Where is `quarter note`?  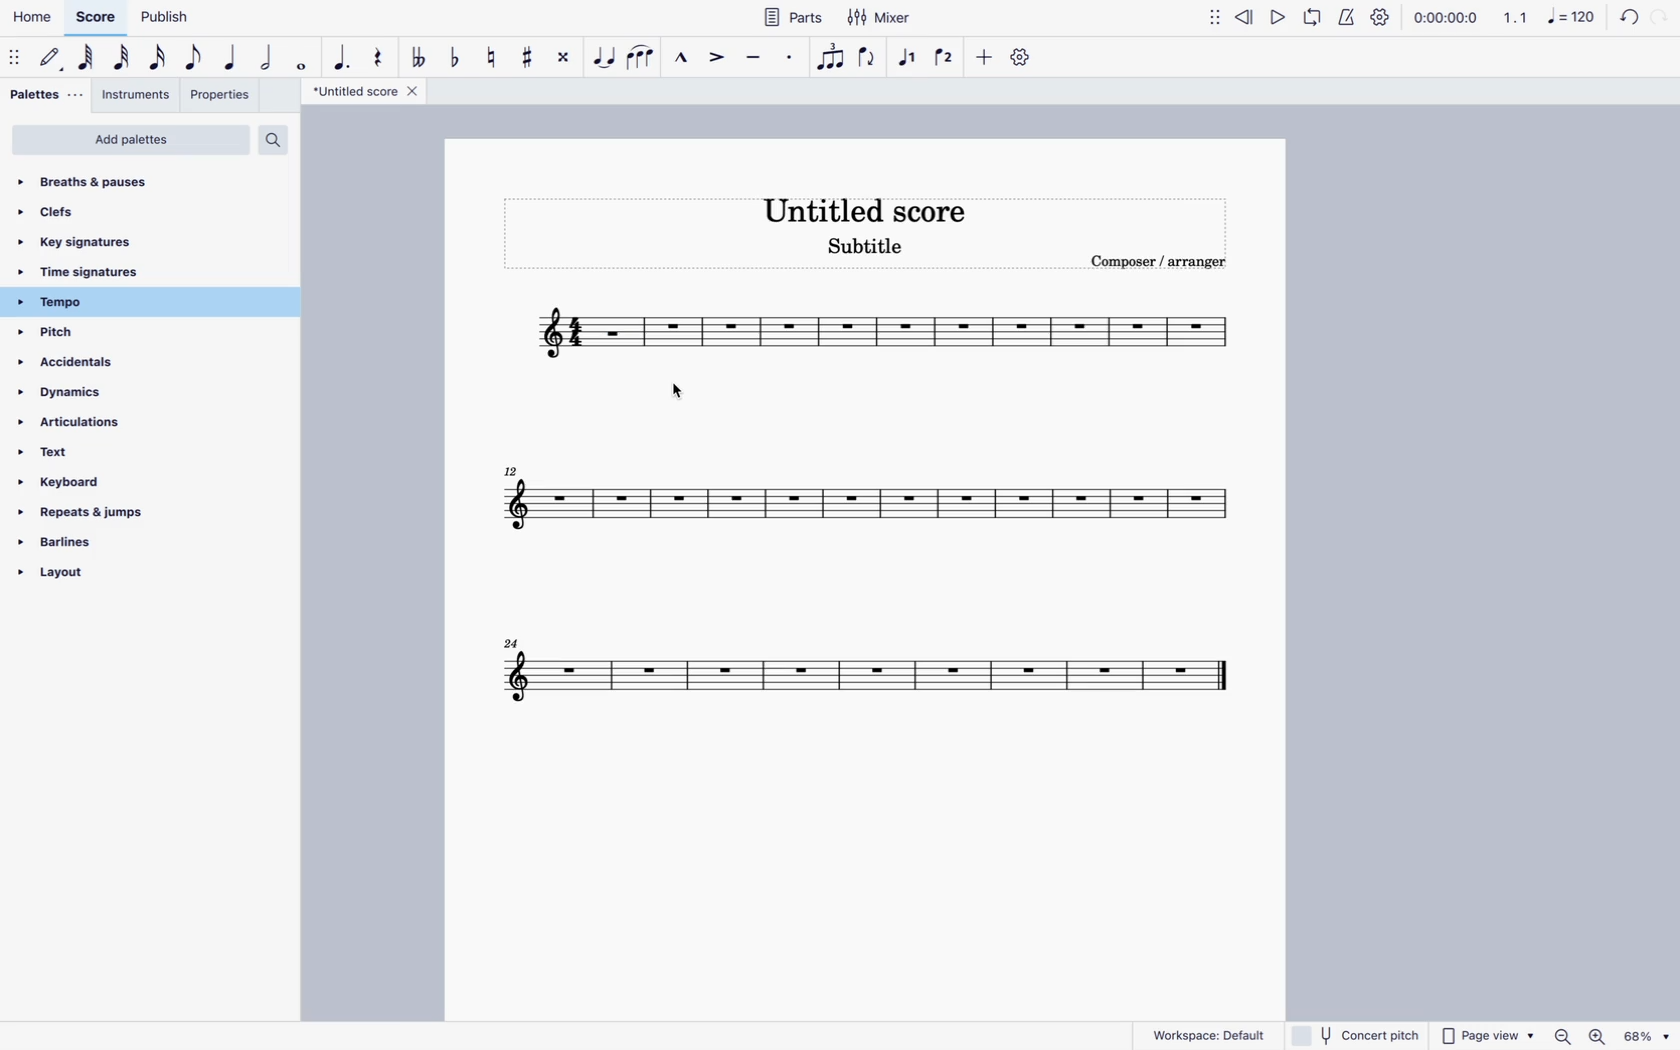
quarter note is located at coordinates (231, 58).